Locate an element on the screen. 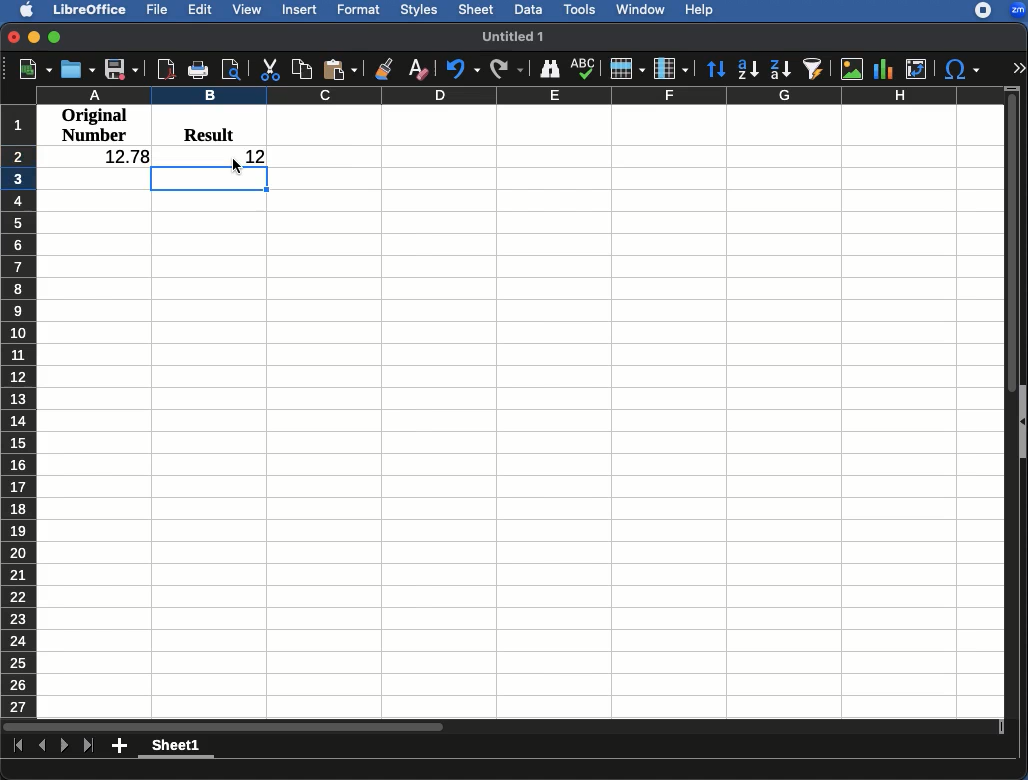 The width and height of the screenshot is (1028, 780). Data is located at coordinates (527, 8).